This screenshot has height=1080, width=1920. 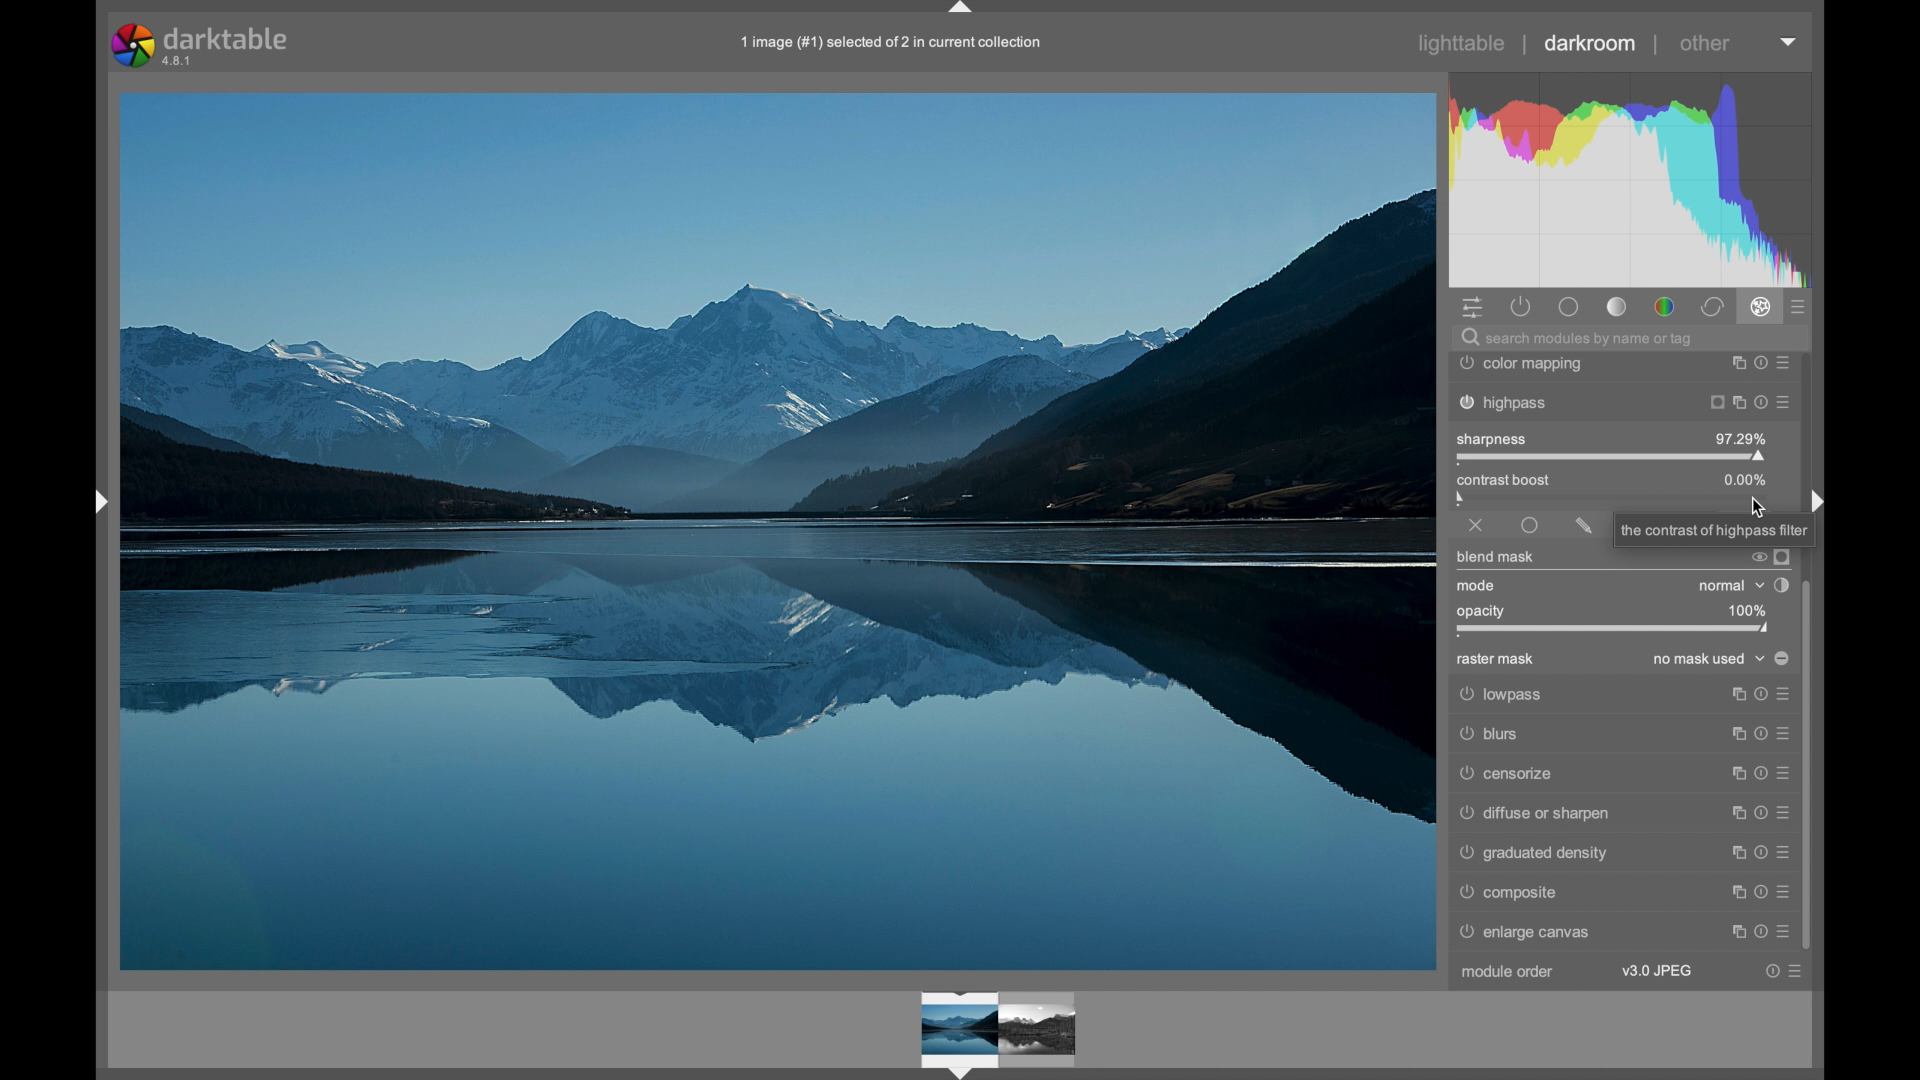 What do you see at coordinates (1704, 43) in the screenshot?
I see `other` at bounding box center [1704, 43].